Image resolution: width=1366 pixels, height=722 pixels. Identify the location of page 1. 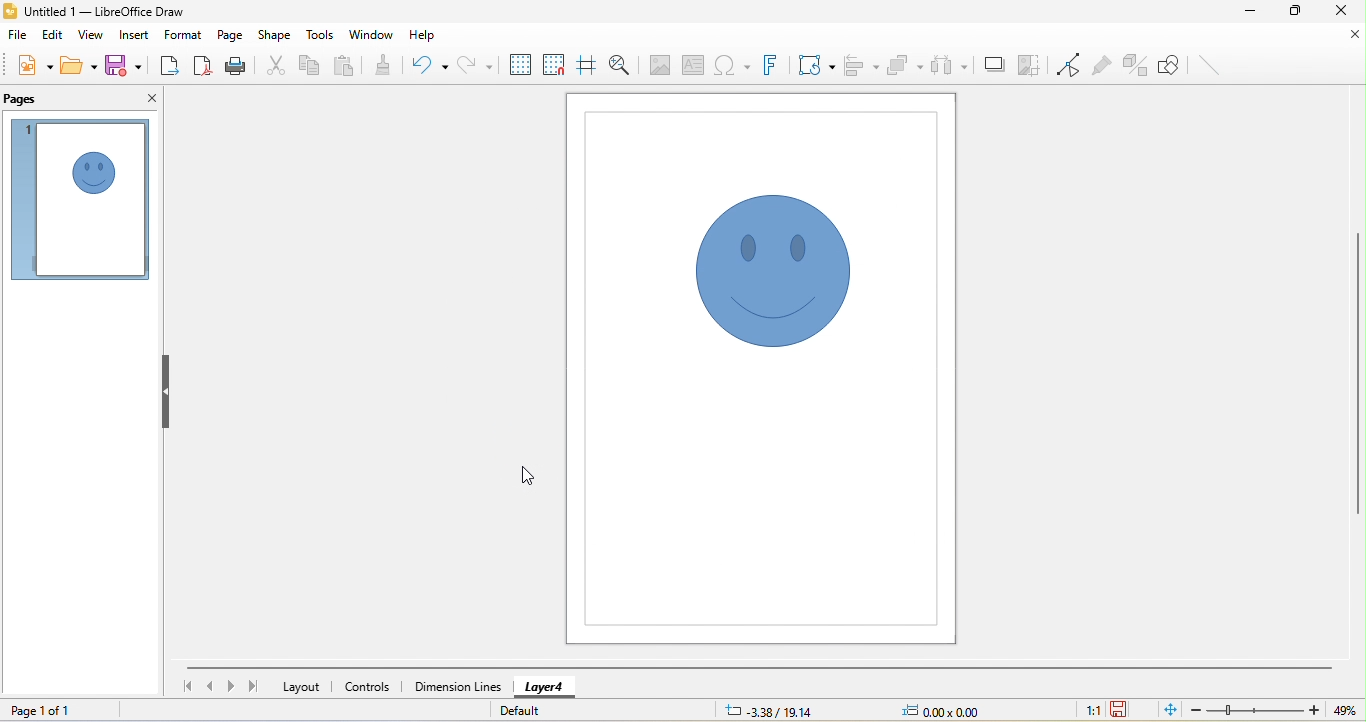
(79, 200).